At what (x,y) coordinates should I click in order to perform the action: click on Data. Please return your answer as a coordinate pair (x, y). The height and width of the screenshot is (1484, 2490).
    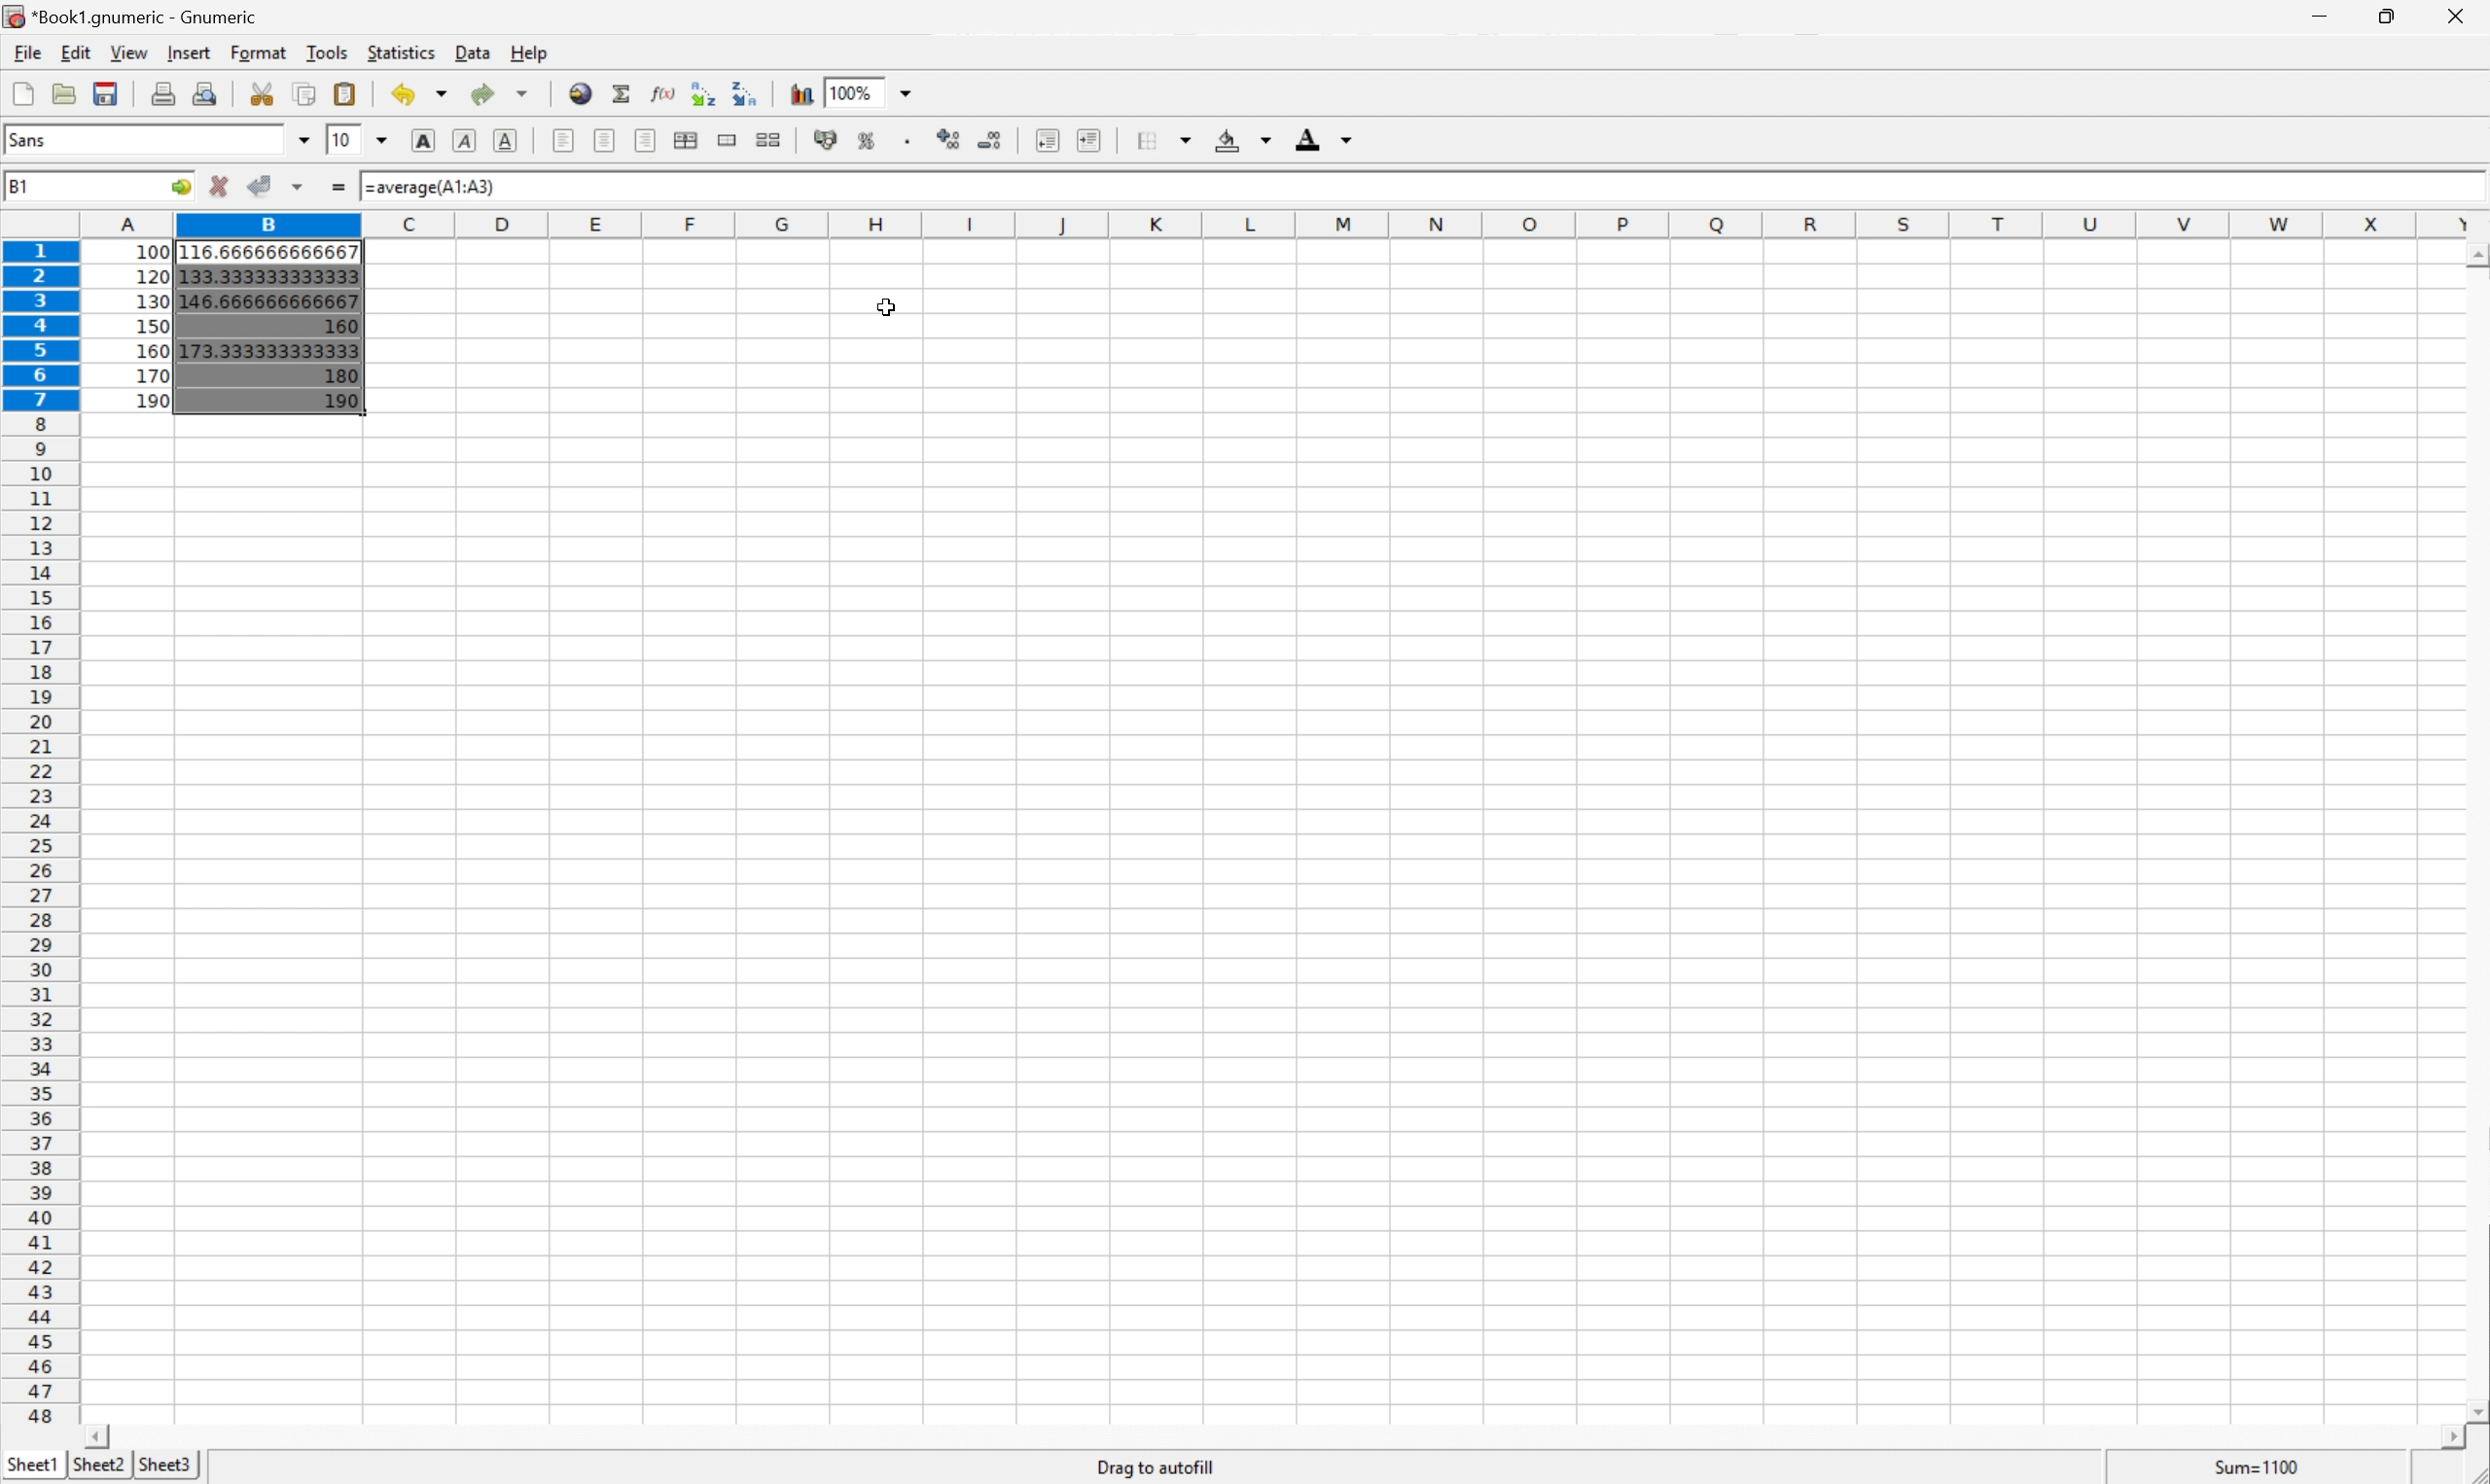
    Looking at the image, I should click on (472, 50).